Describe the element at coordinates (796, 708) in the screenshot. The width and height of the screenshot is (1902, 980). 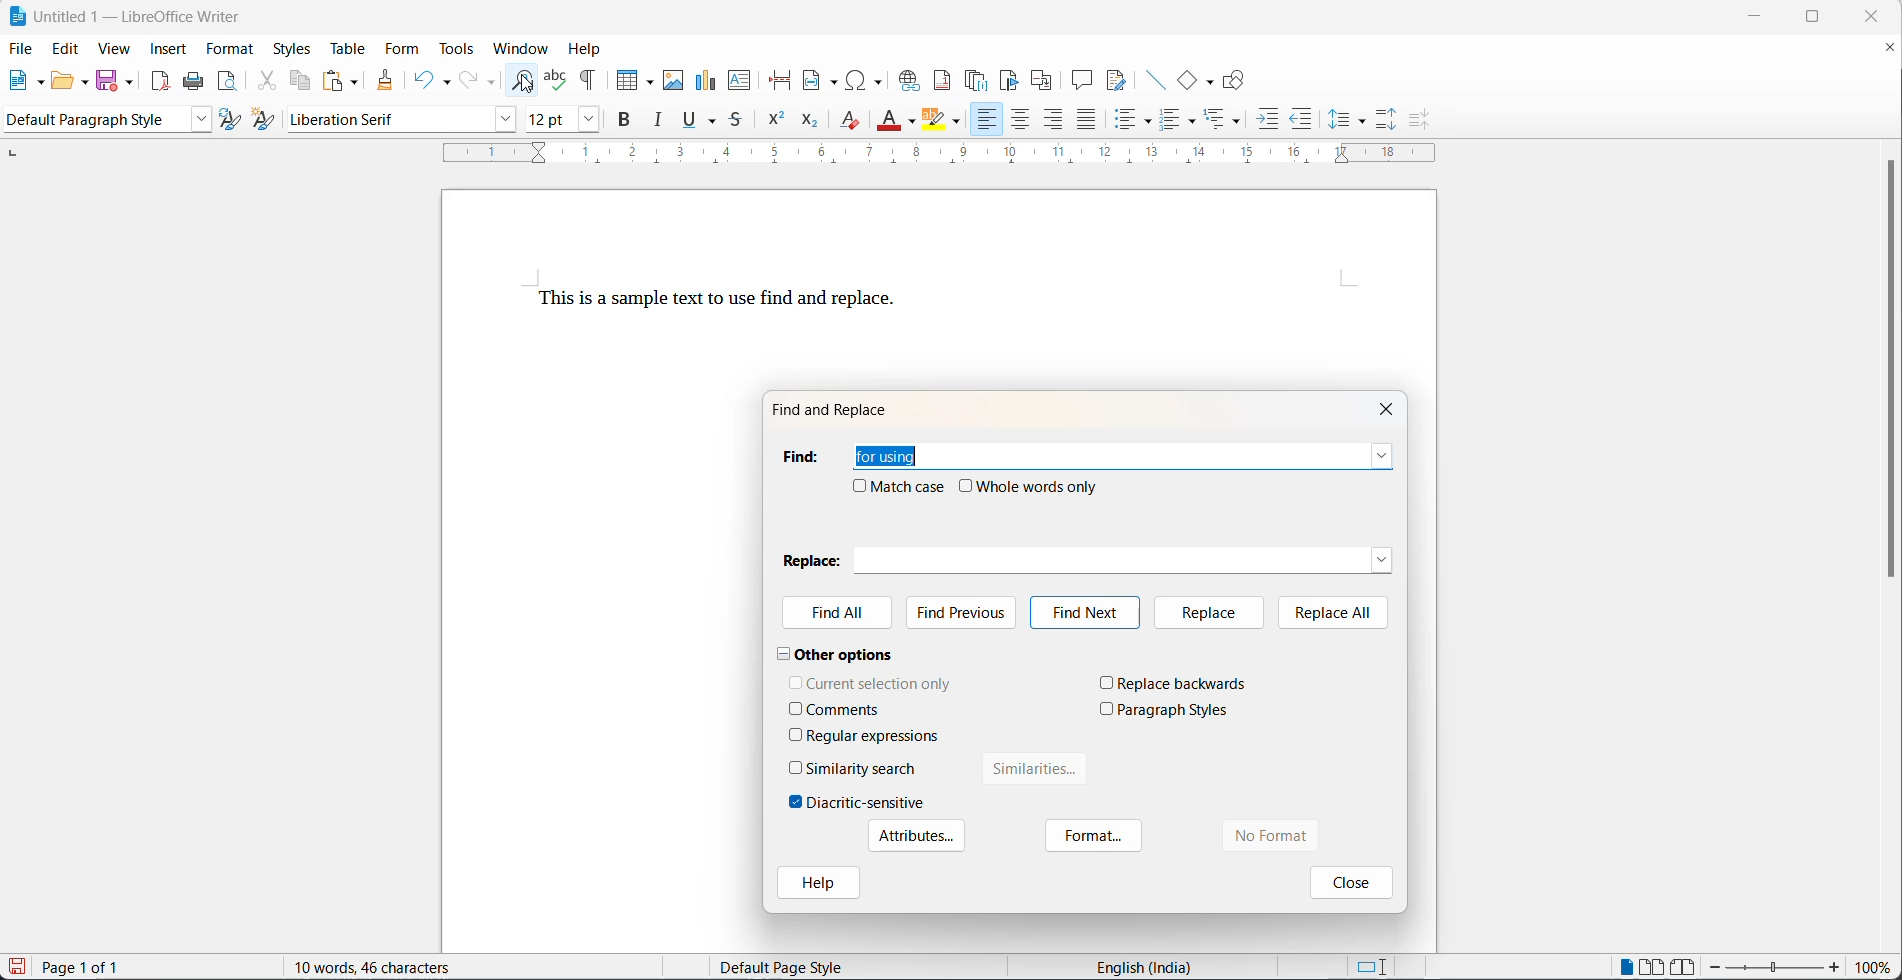
I see `checkbox` at that location.